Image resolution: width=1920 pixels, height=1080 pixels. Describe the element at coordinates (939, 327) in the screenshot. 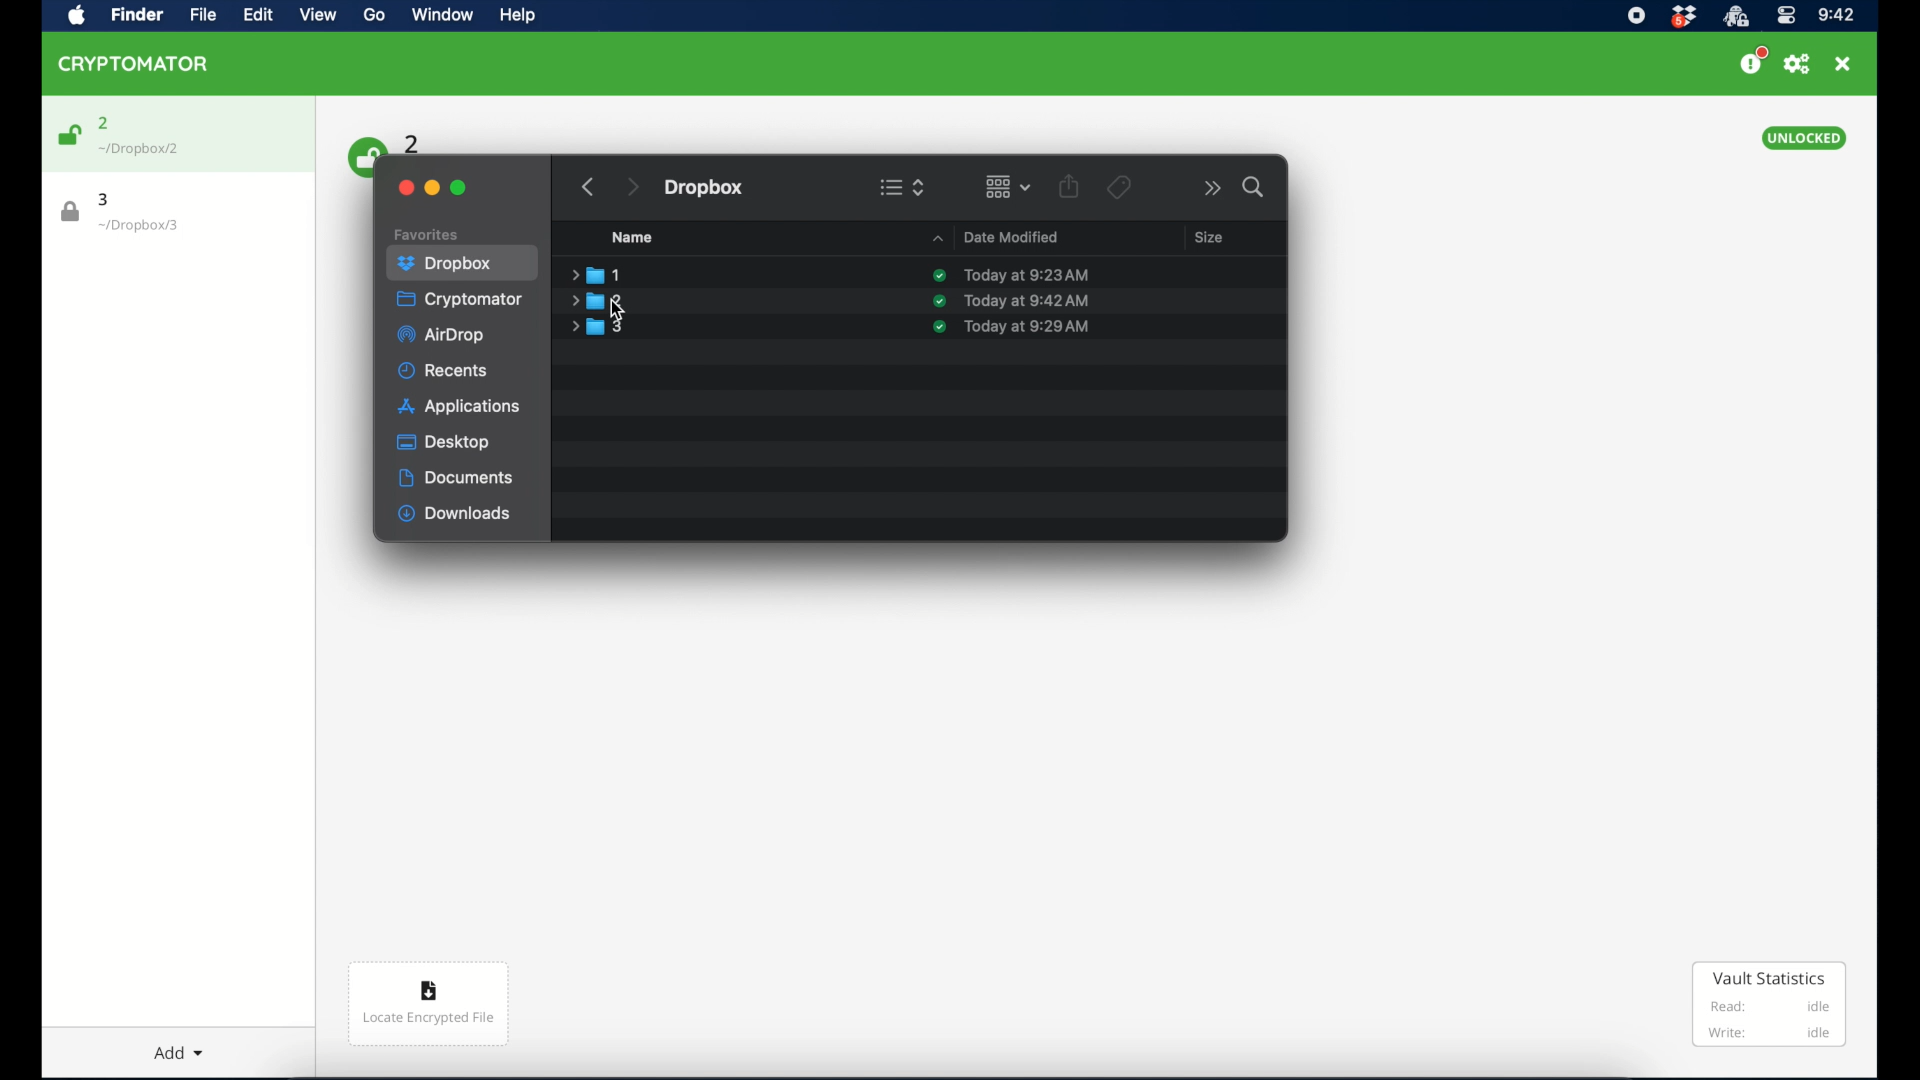

I see `sync` at that location.